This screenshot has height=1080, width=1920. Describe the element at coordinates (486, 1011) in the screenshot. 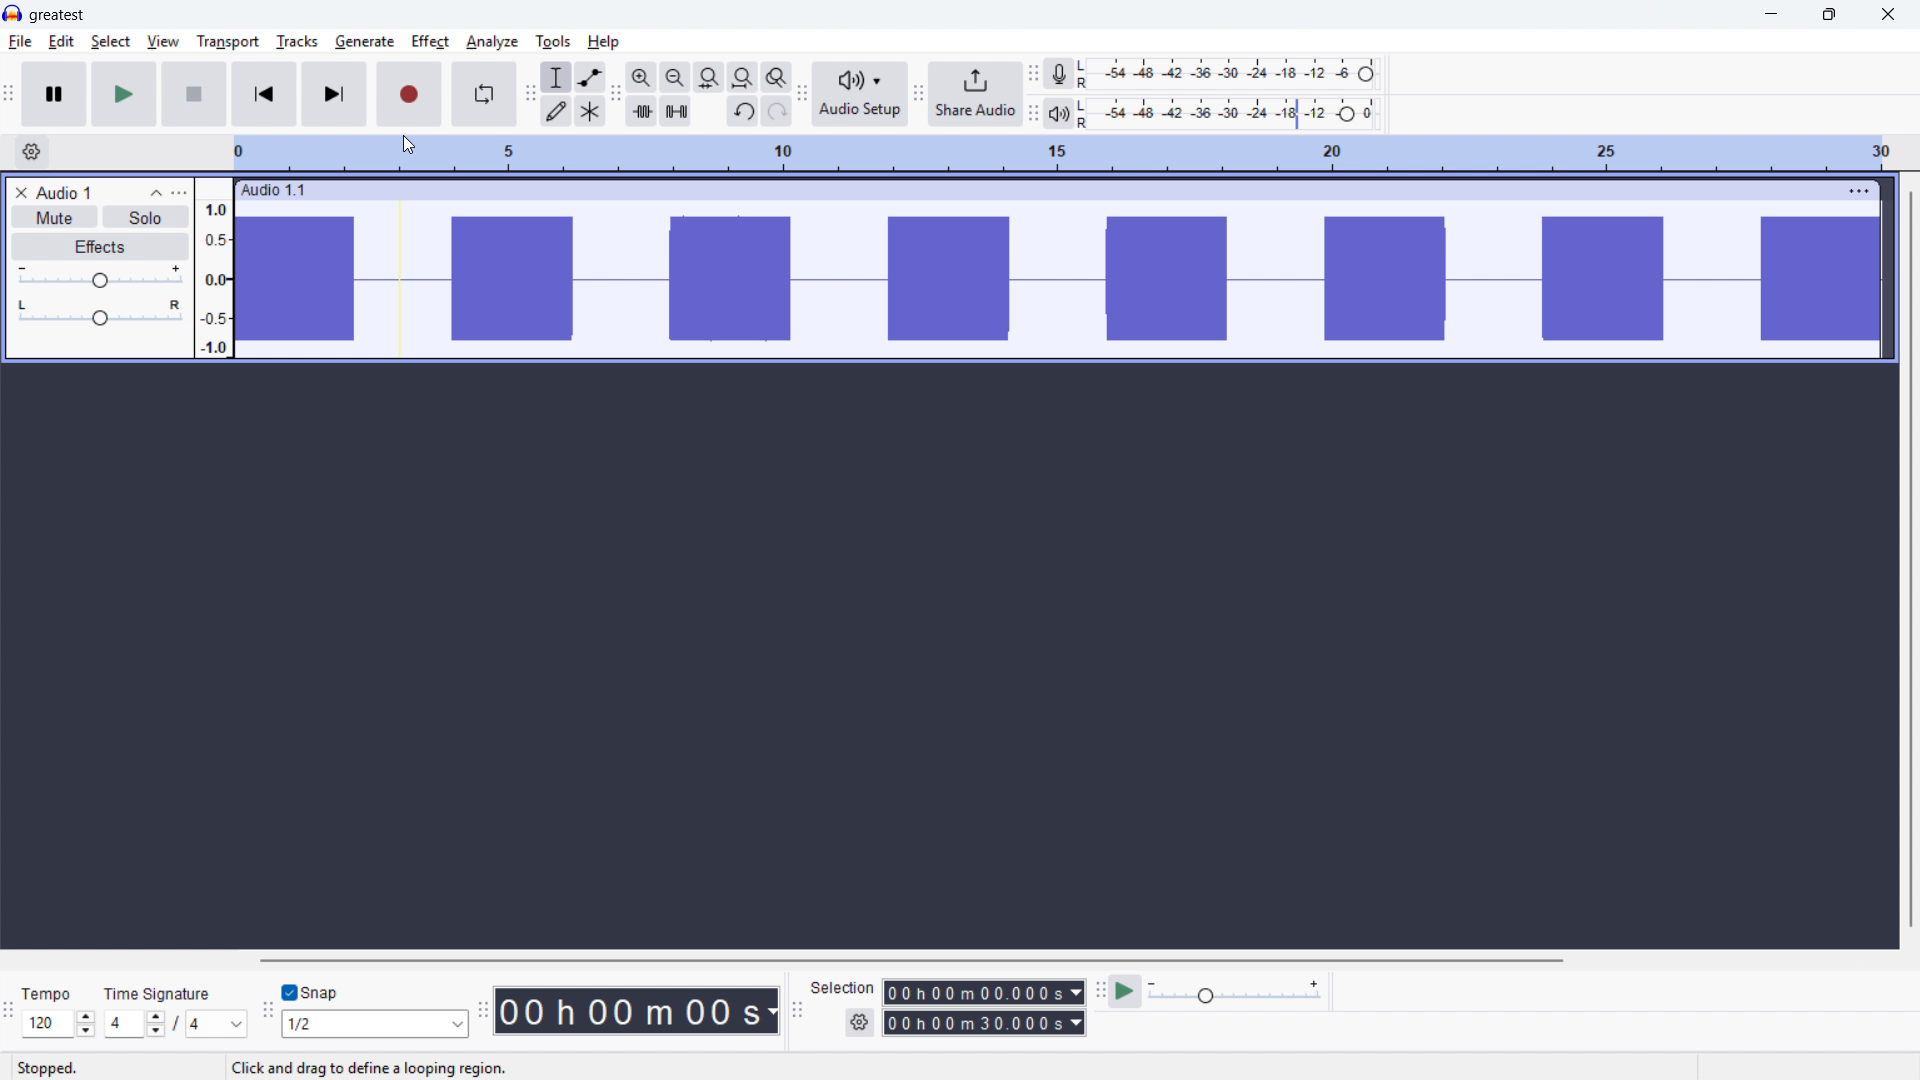

I see `Time toolbar ` at that location.